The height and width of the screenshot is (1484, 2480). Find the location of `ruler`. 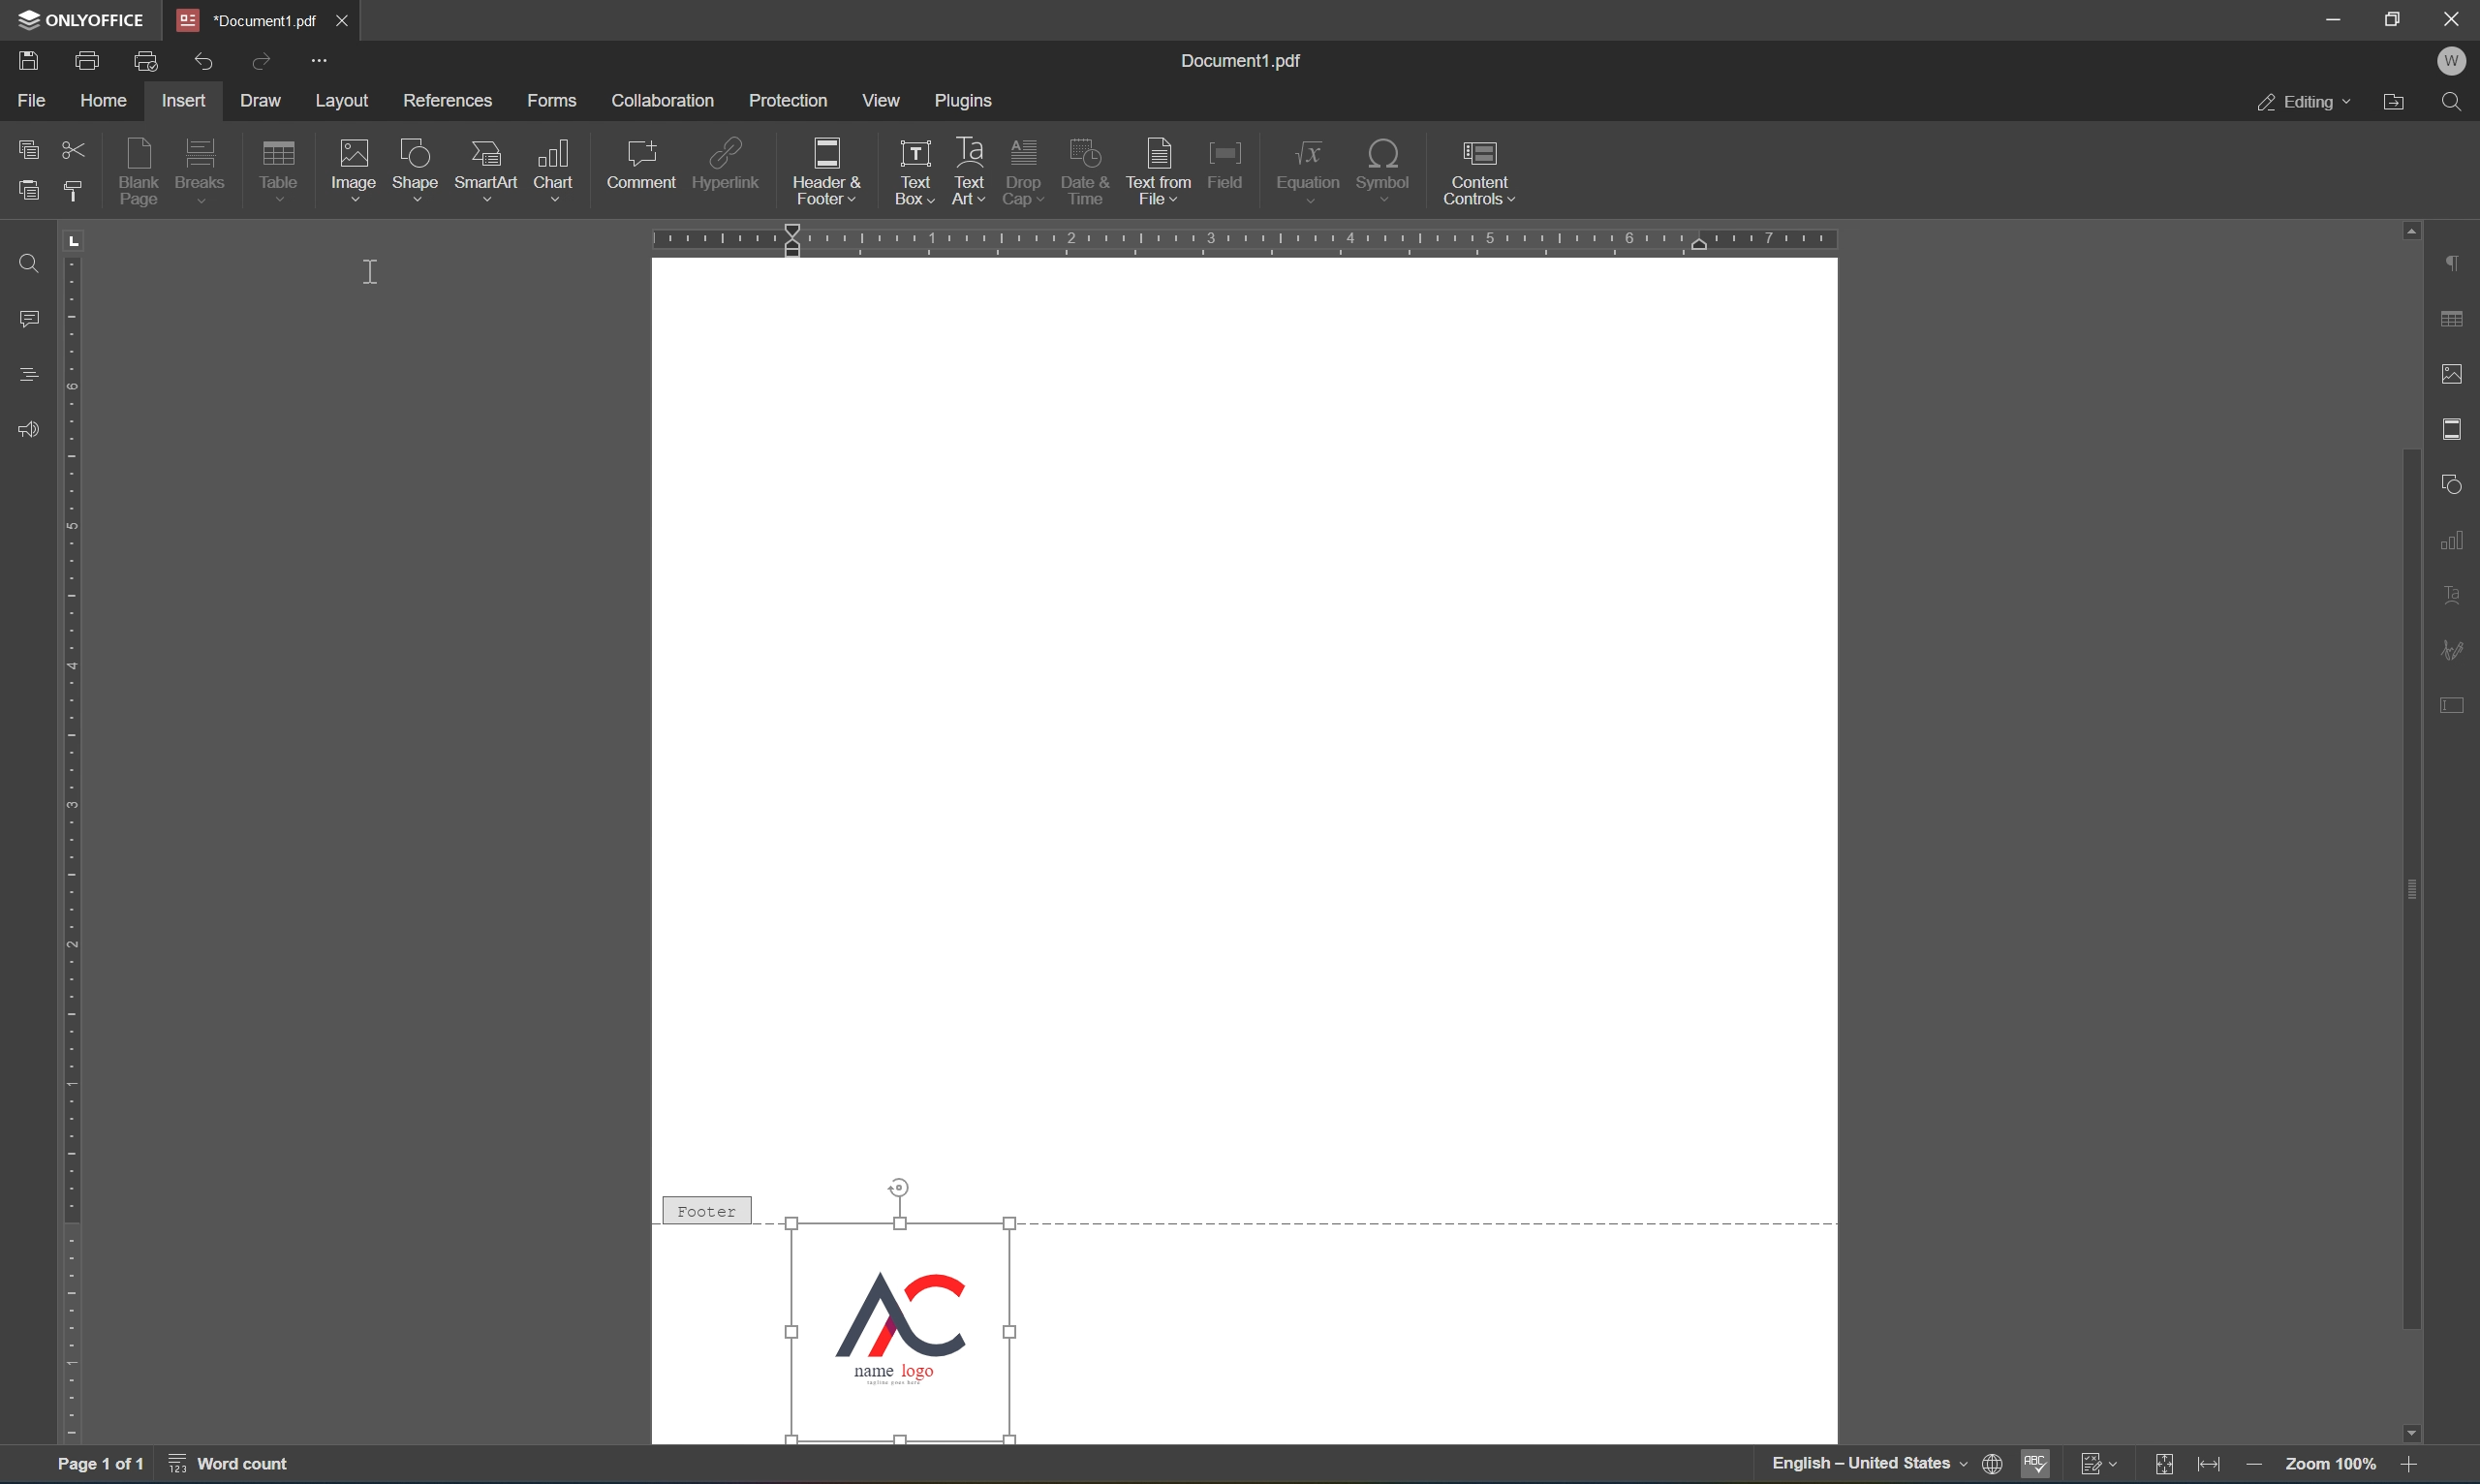

ruler is located at coordinates (1253, 241).